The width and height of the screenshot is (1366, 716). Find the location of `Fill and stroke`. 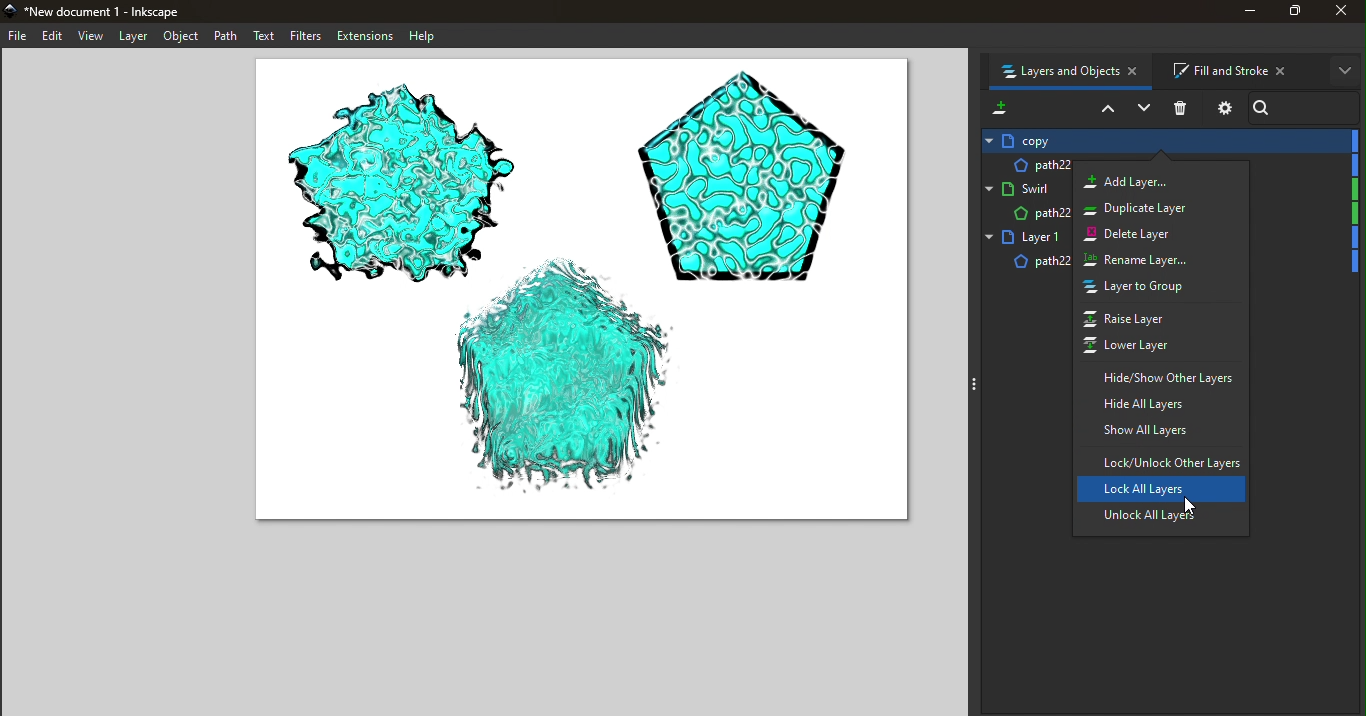

Fill and stroke is located at coordinates (1237, 69).